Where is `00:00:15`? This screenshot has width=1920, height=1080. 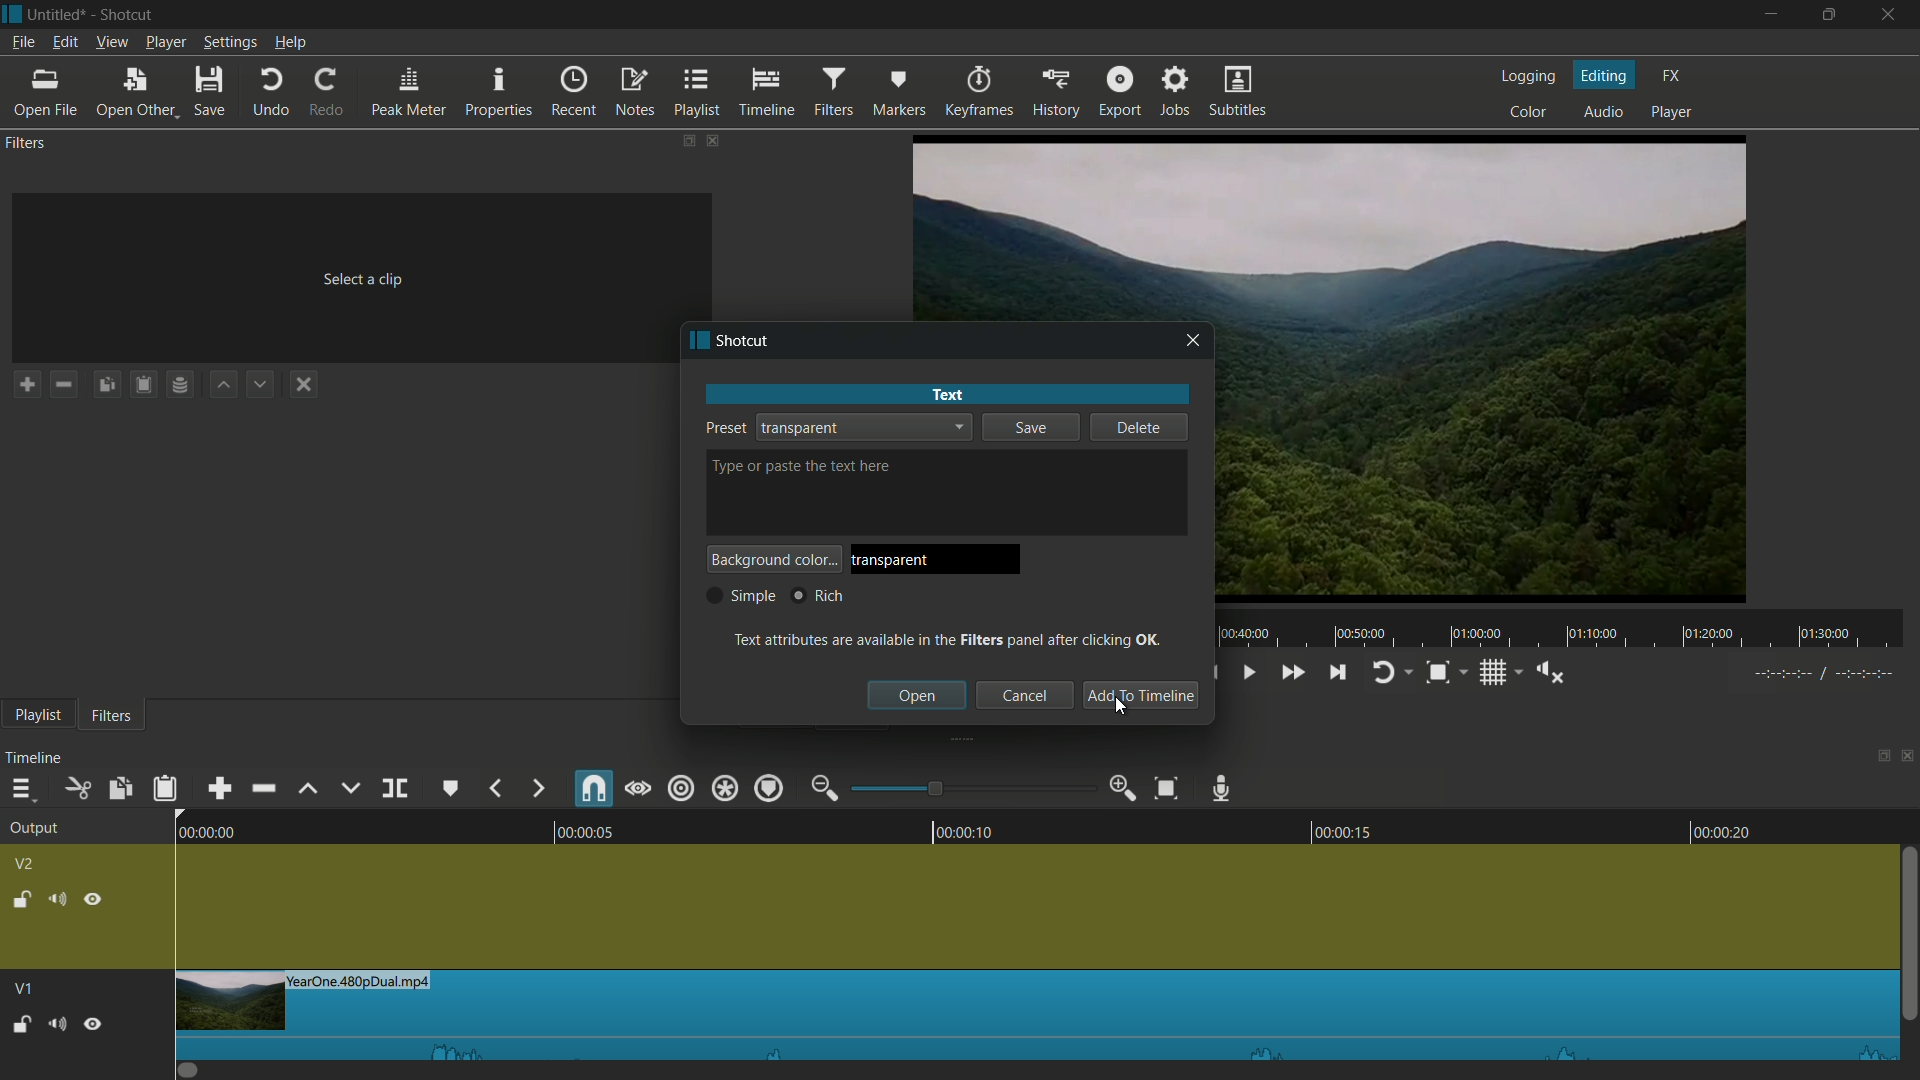
00:00:15 is located at coordinates (1332, 828).